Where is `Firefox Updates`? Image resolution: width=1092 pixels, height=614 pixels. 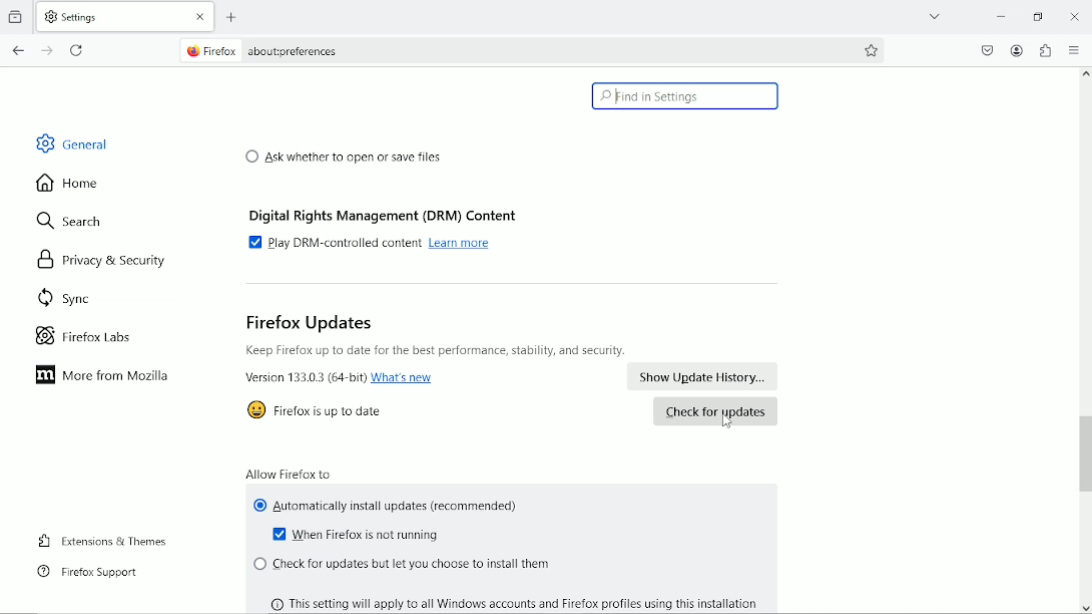
Firefox Updates is located at coordinates (309, 322).